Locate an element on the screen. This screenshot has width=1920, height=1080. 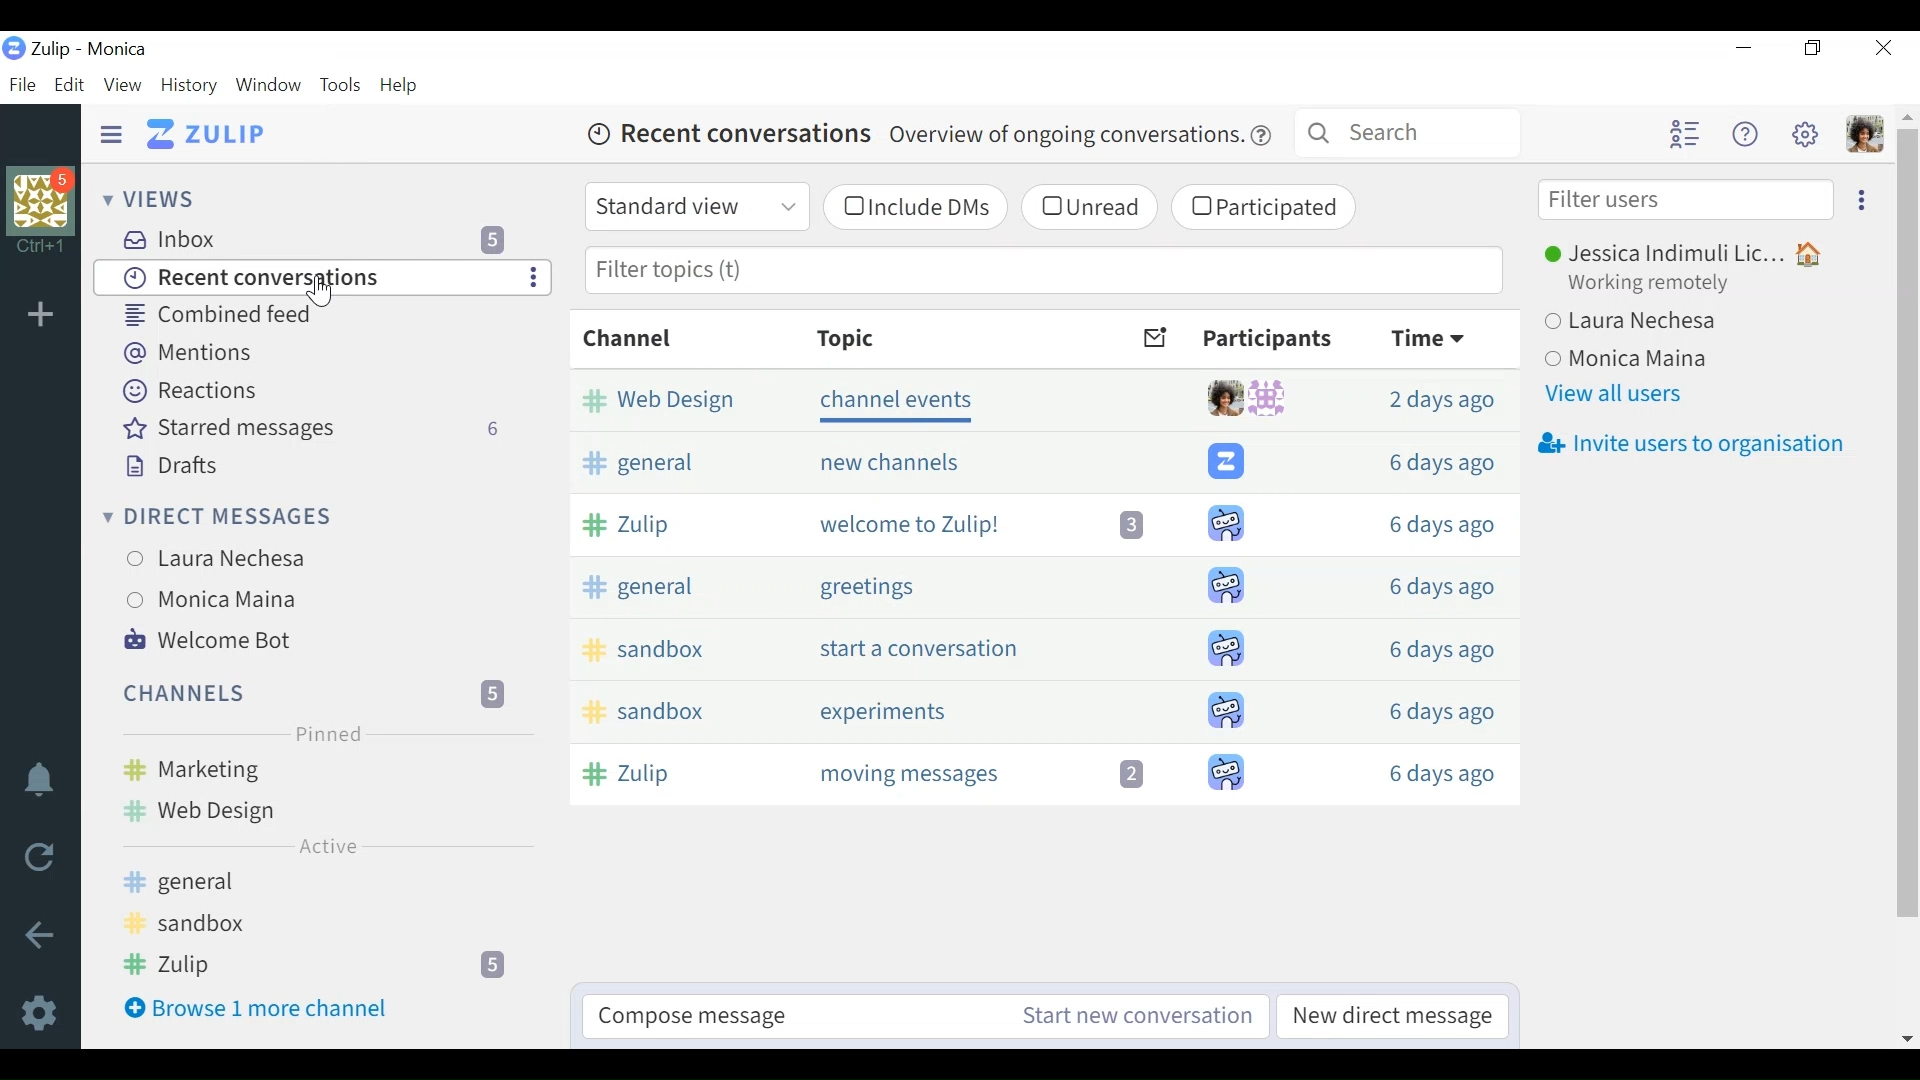
Reload is located at coordinates (39, 856).